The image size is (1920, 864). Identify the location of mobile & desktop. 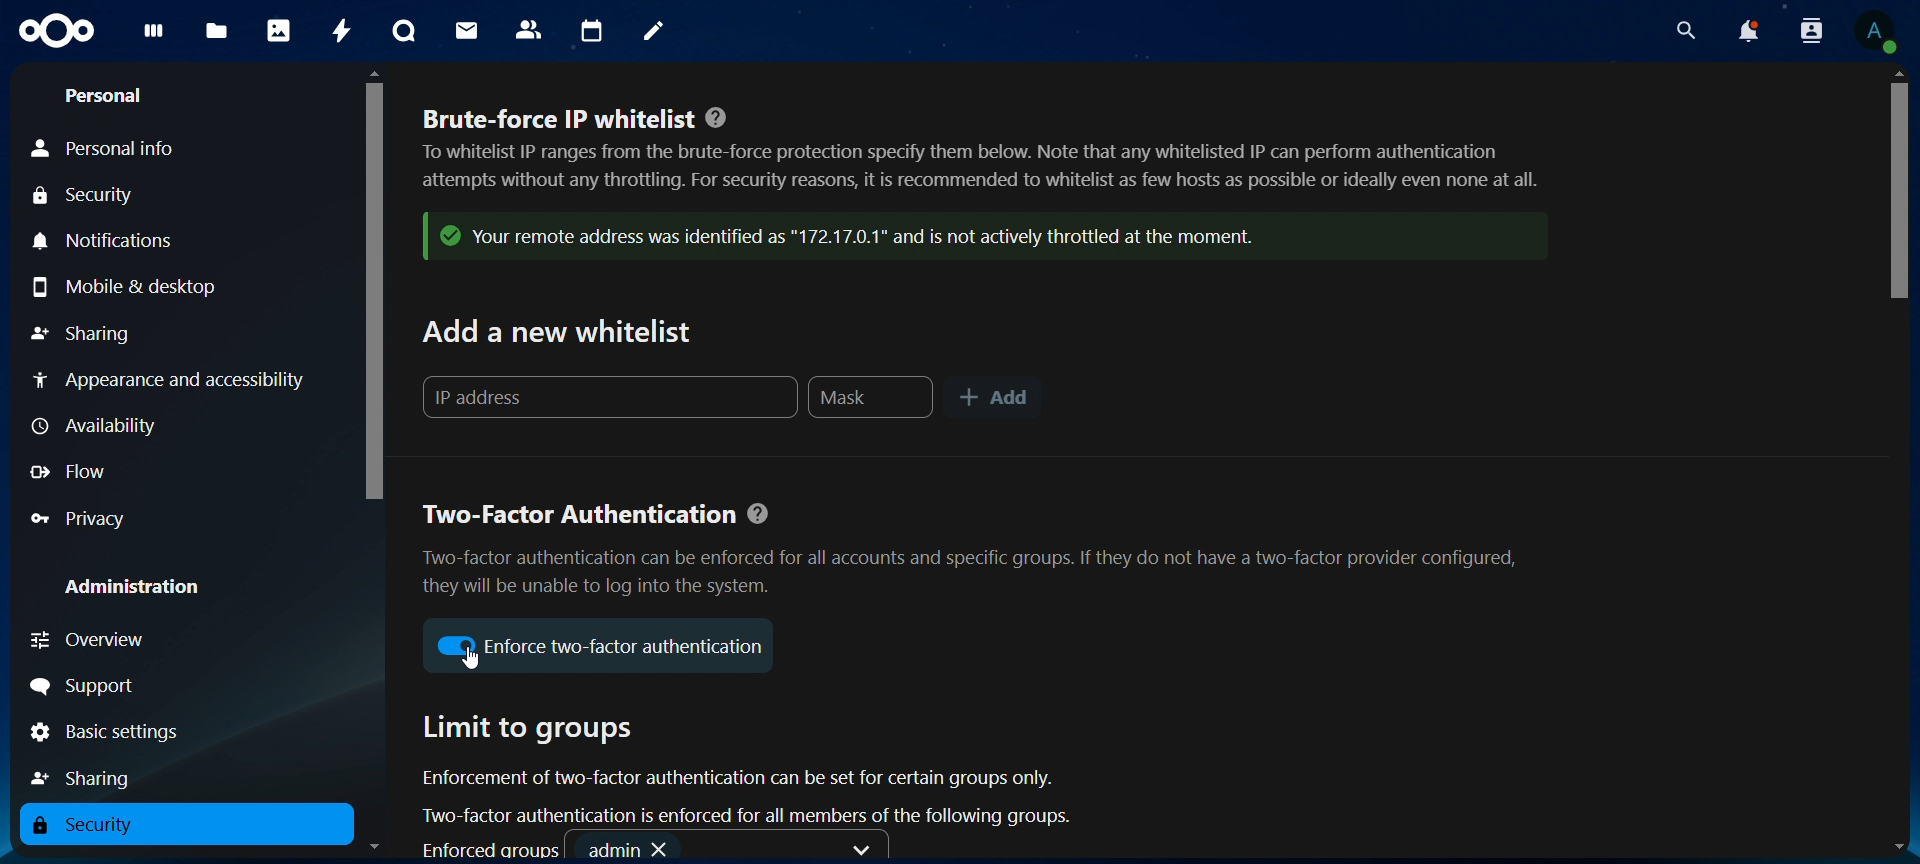
(127, 289).